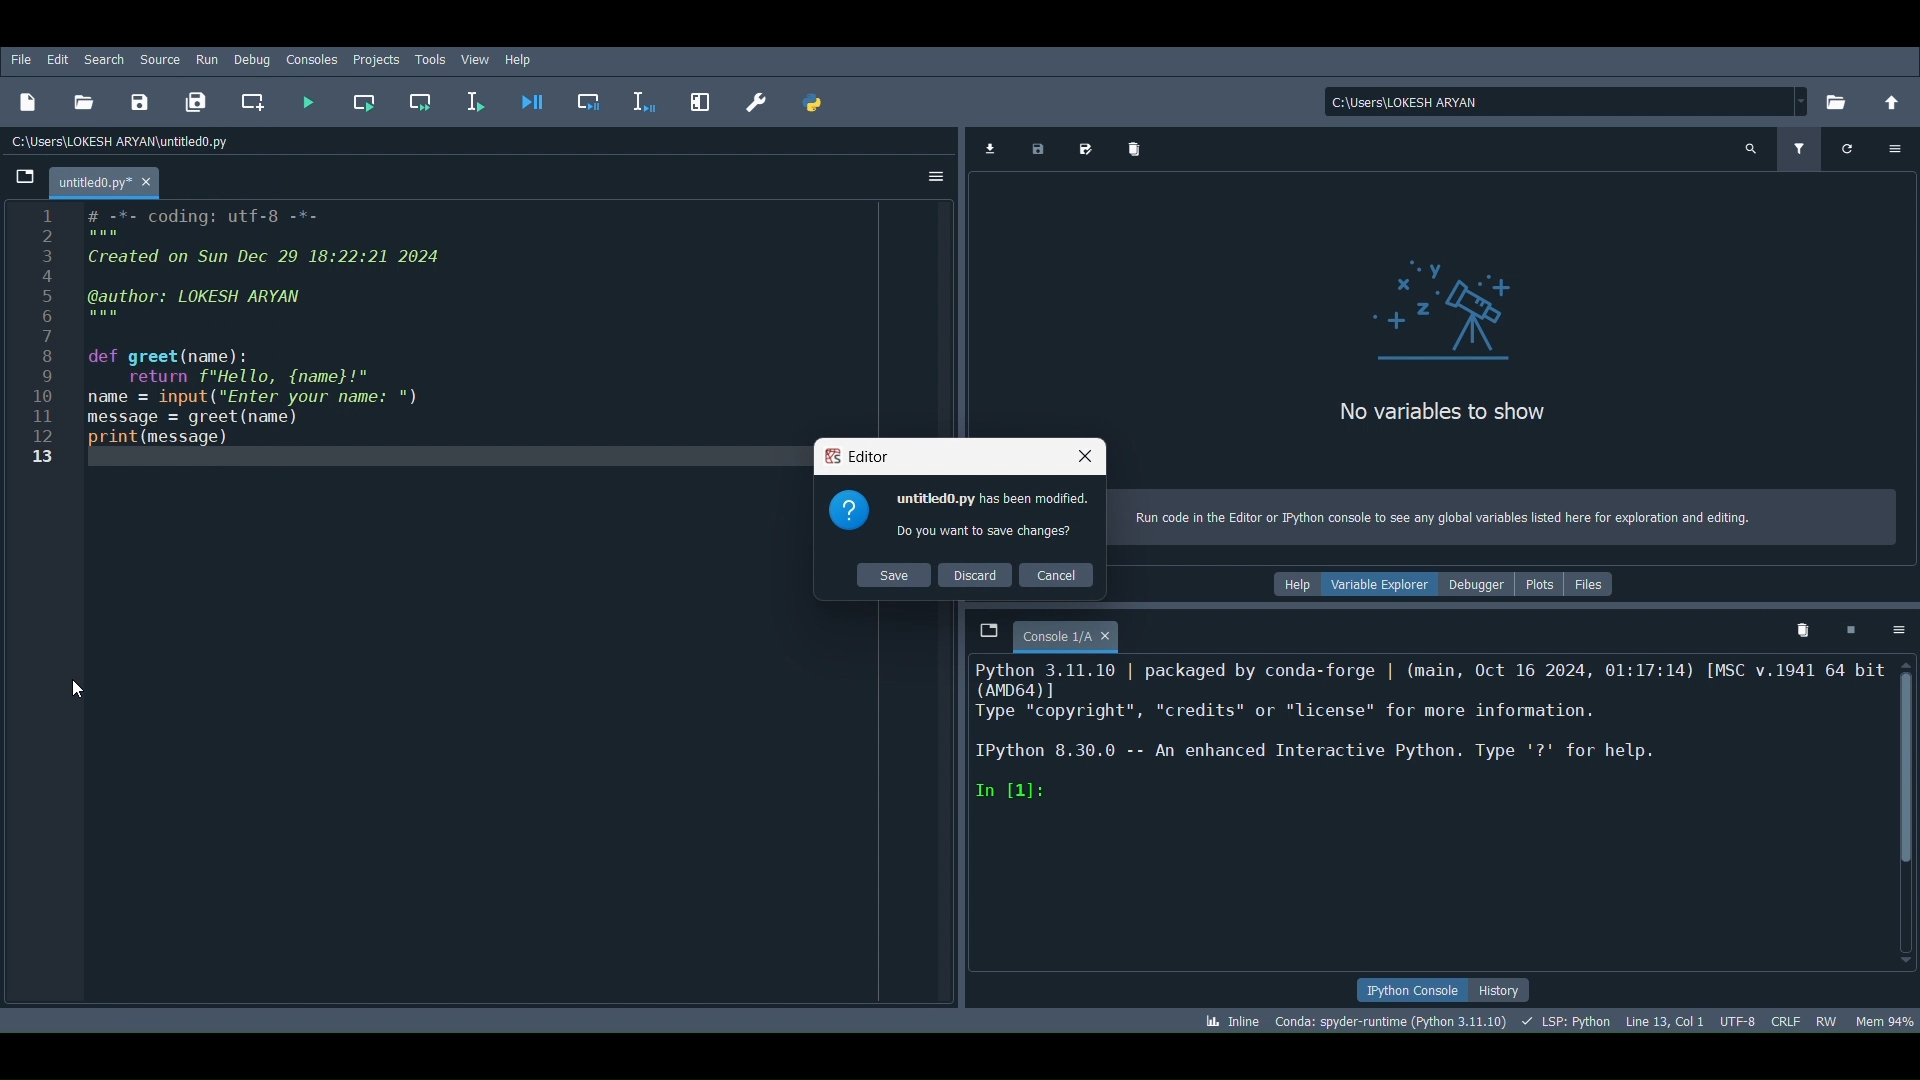 This screenshot has height=1080, width=1920. I want to click on Scrollbar, so click(1902, 815).